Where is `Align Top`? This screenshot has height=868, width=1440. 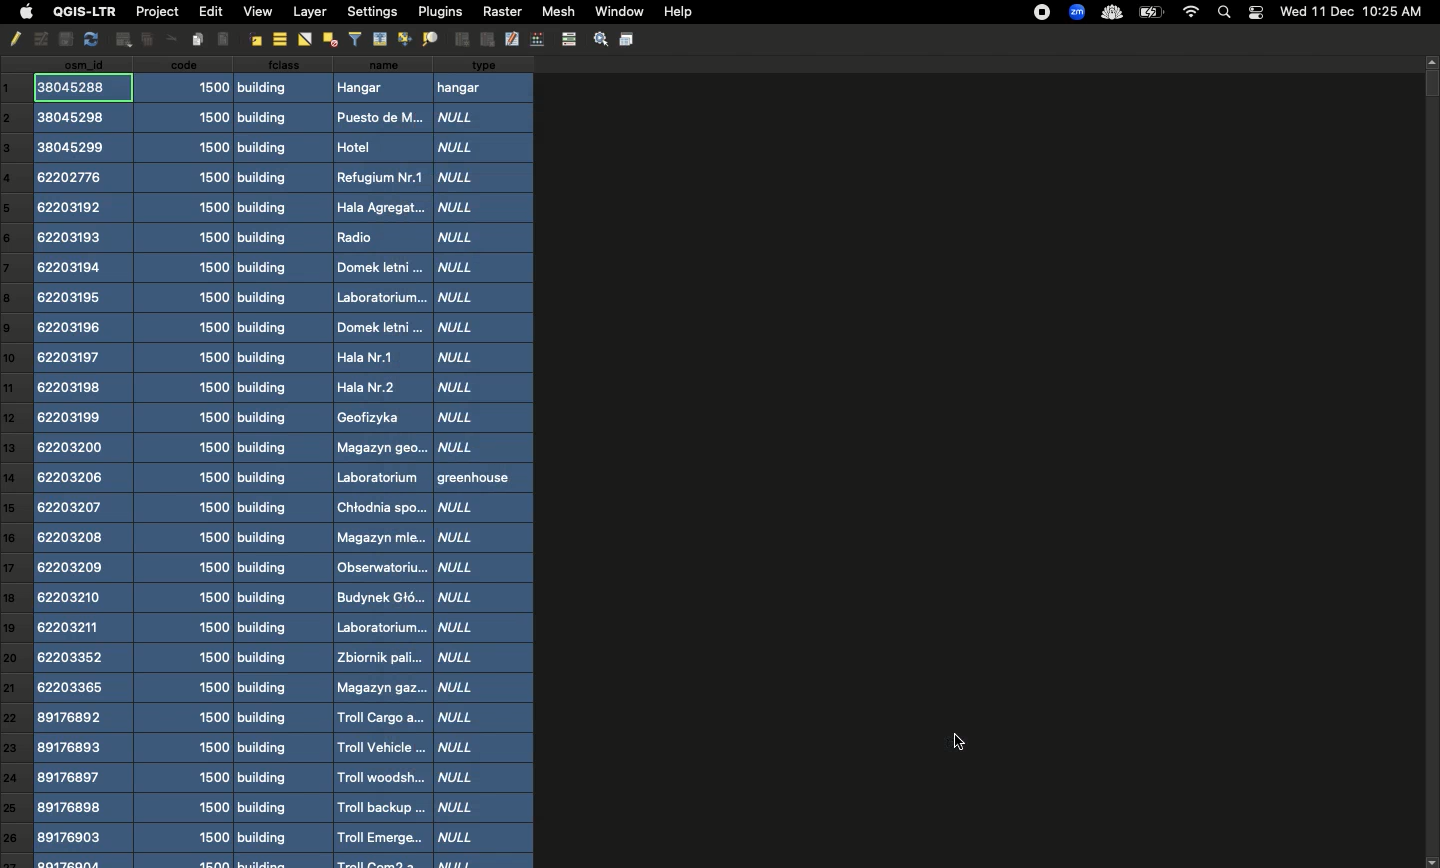
Align Top is located at coordinates (380, 38).